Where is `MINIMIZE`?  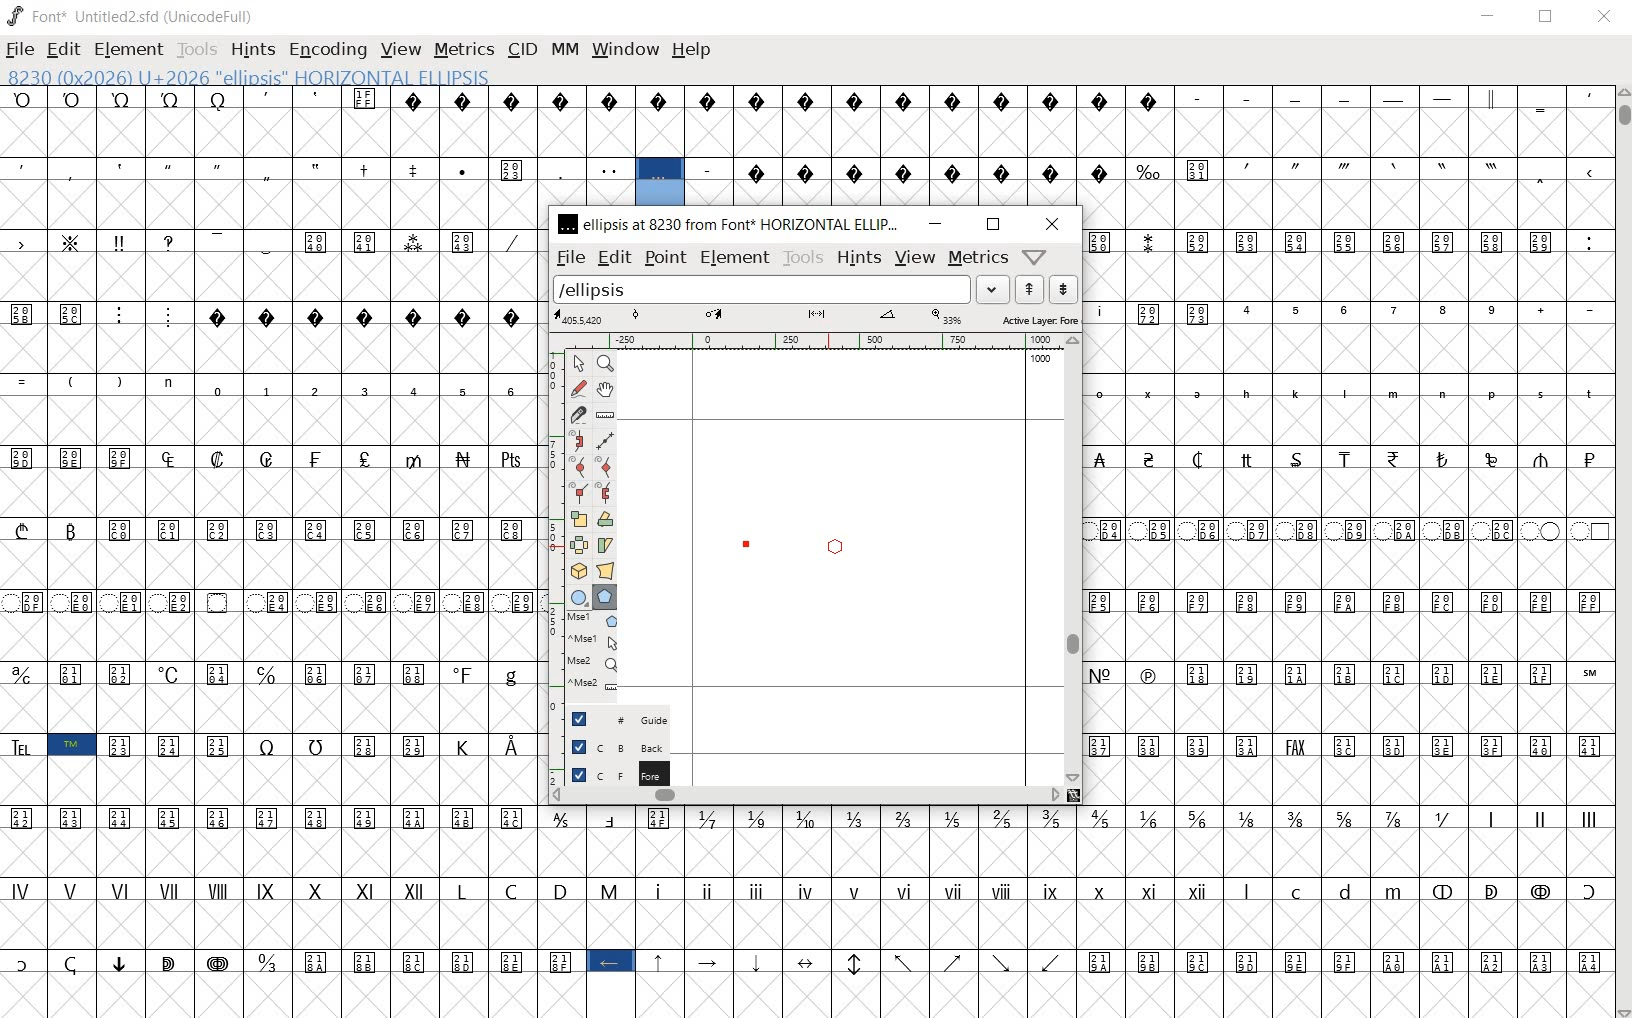 MINIMIZE is located at coordinates (1486, 17).